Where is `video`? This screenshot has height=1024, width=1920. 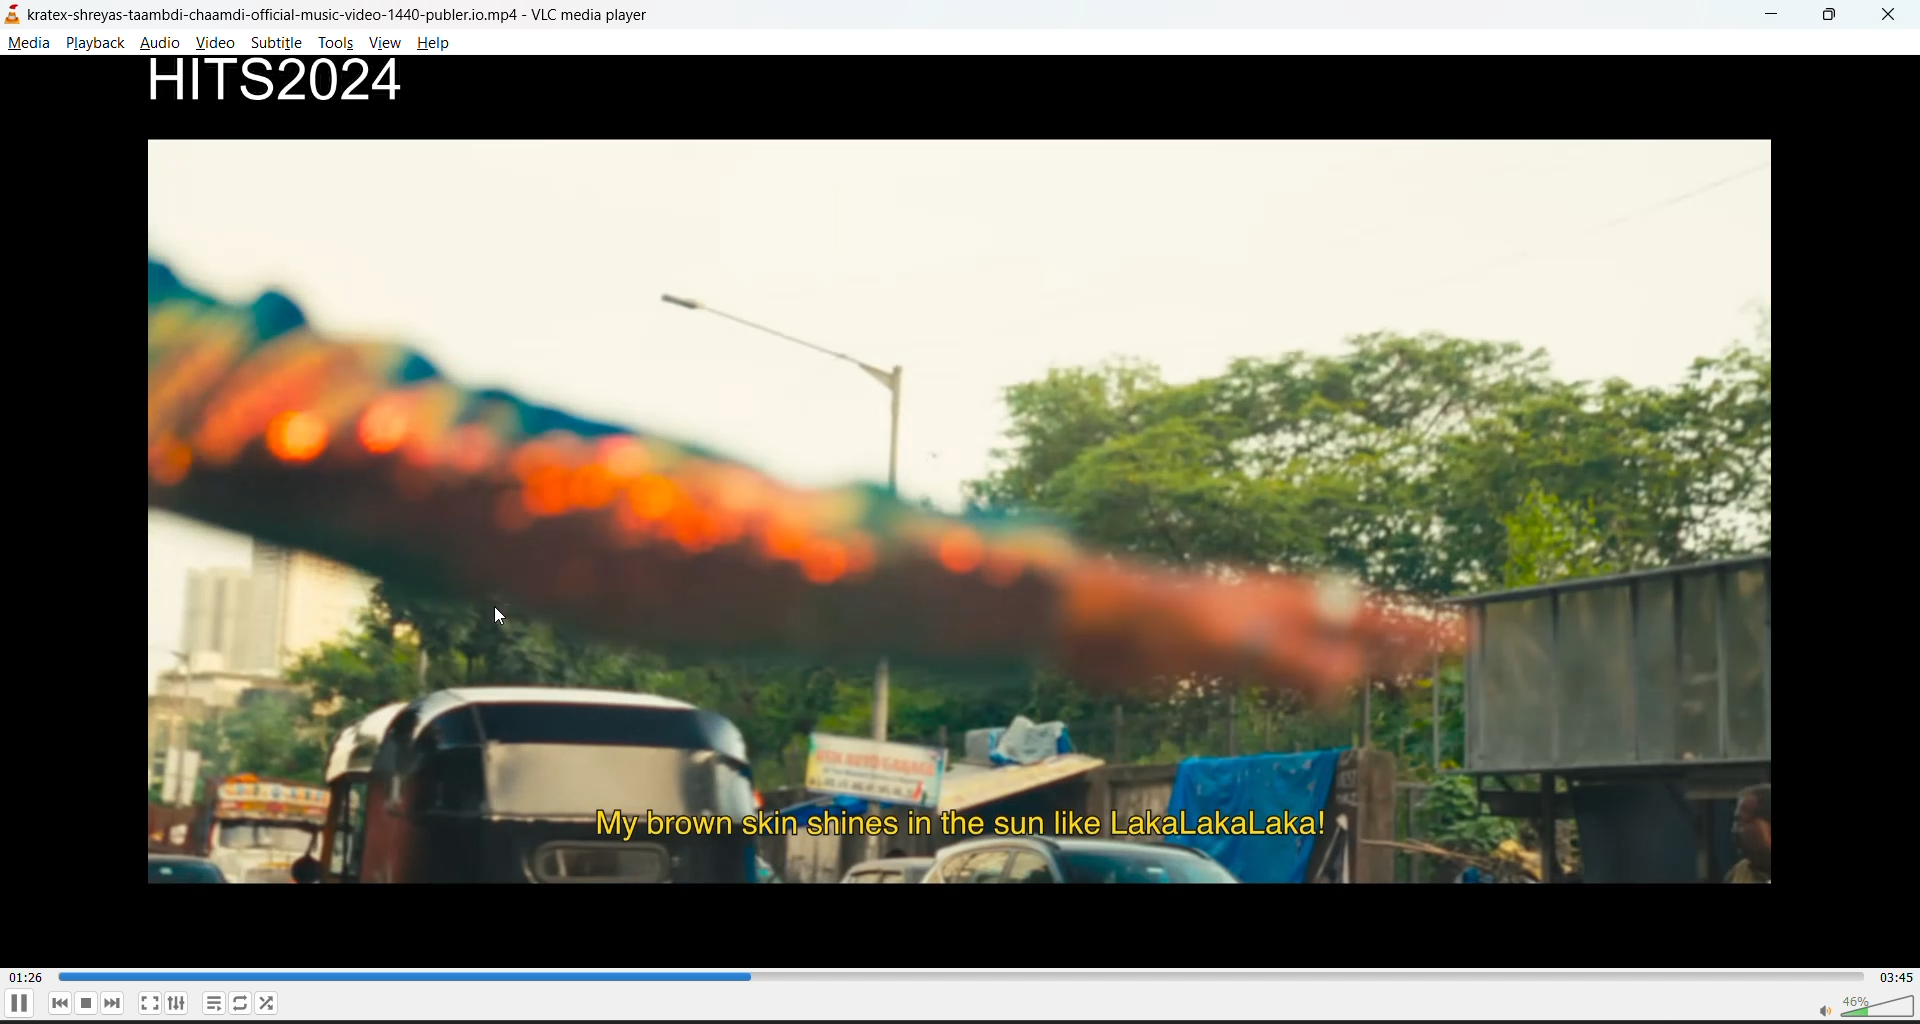
video is located at coordinates (219, 42).